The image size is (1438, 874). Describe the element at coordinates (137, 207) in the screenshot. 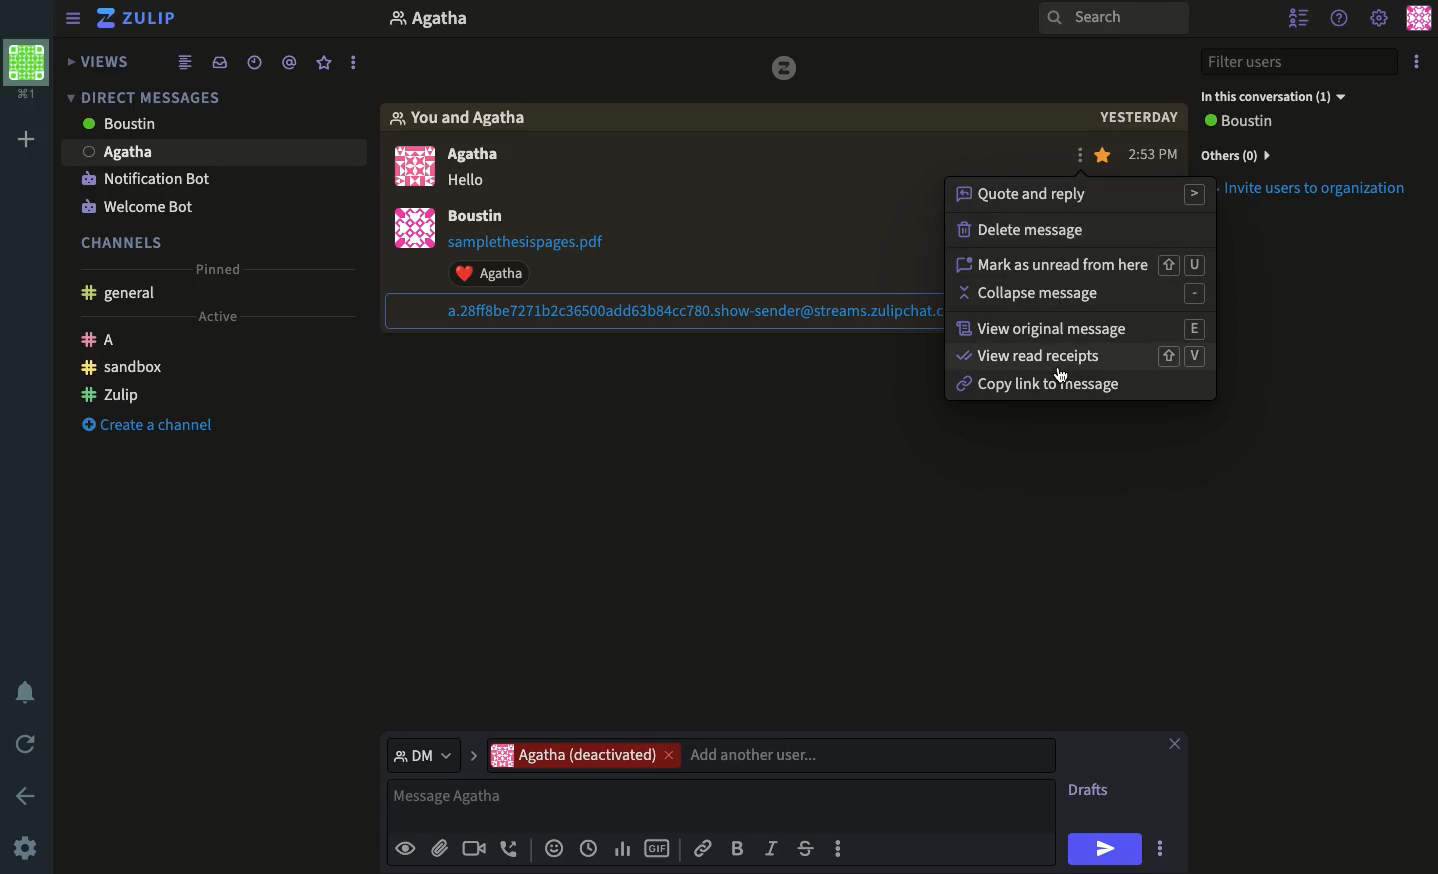

I see `Welcome bot` at that location.